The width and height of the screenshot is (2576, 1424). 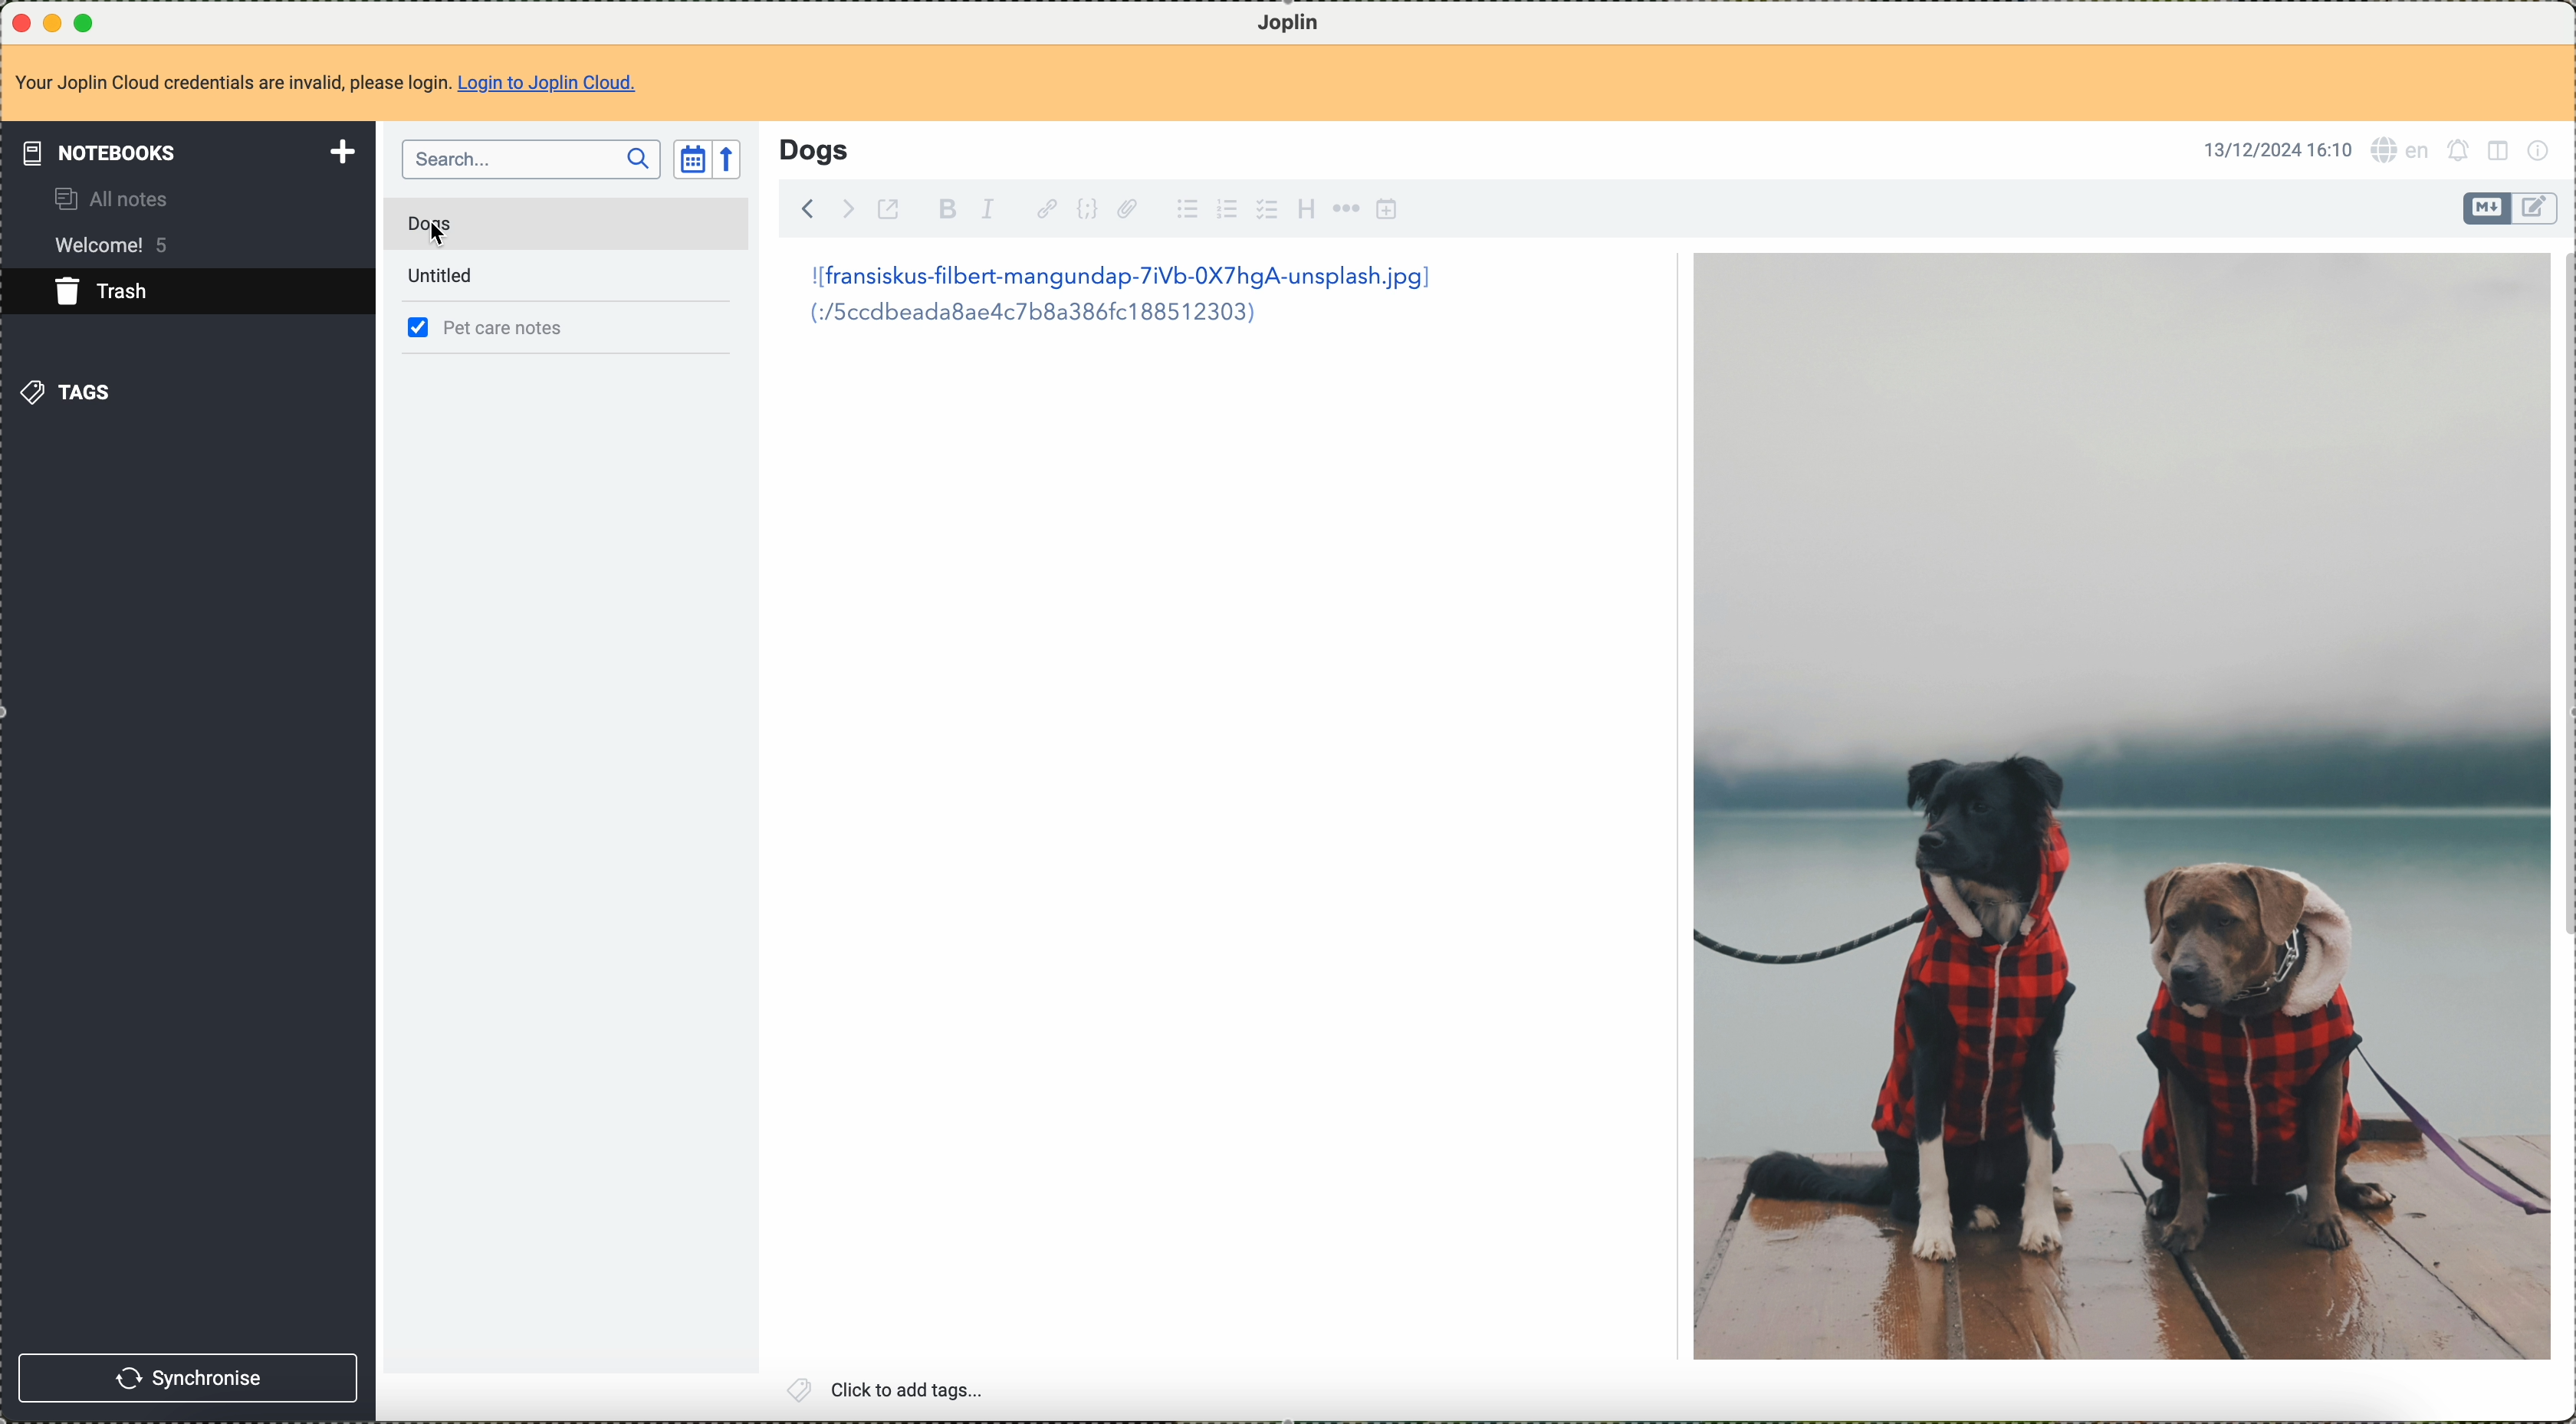 I want to click on language, so click(x=2402, y=150).